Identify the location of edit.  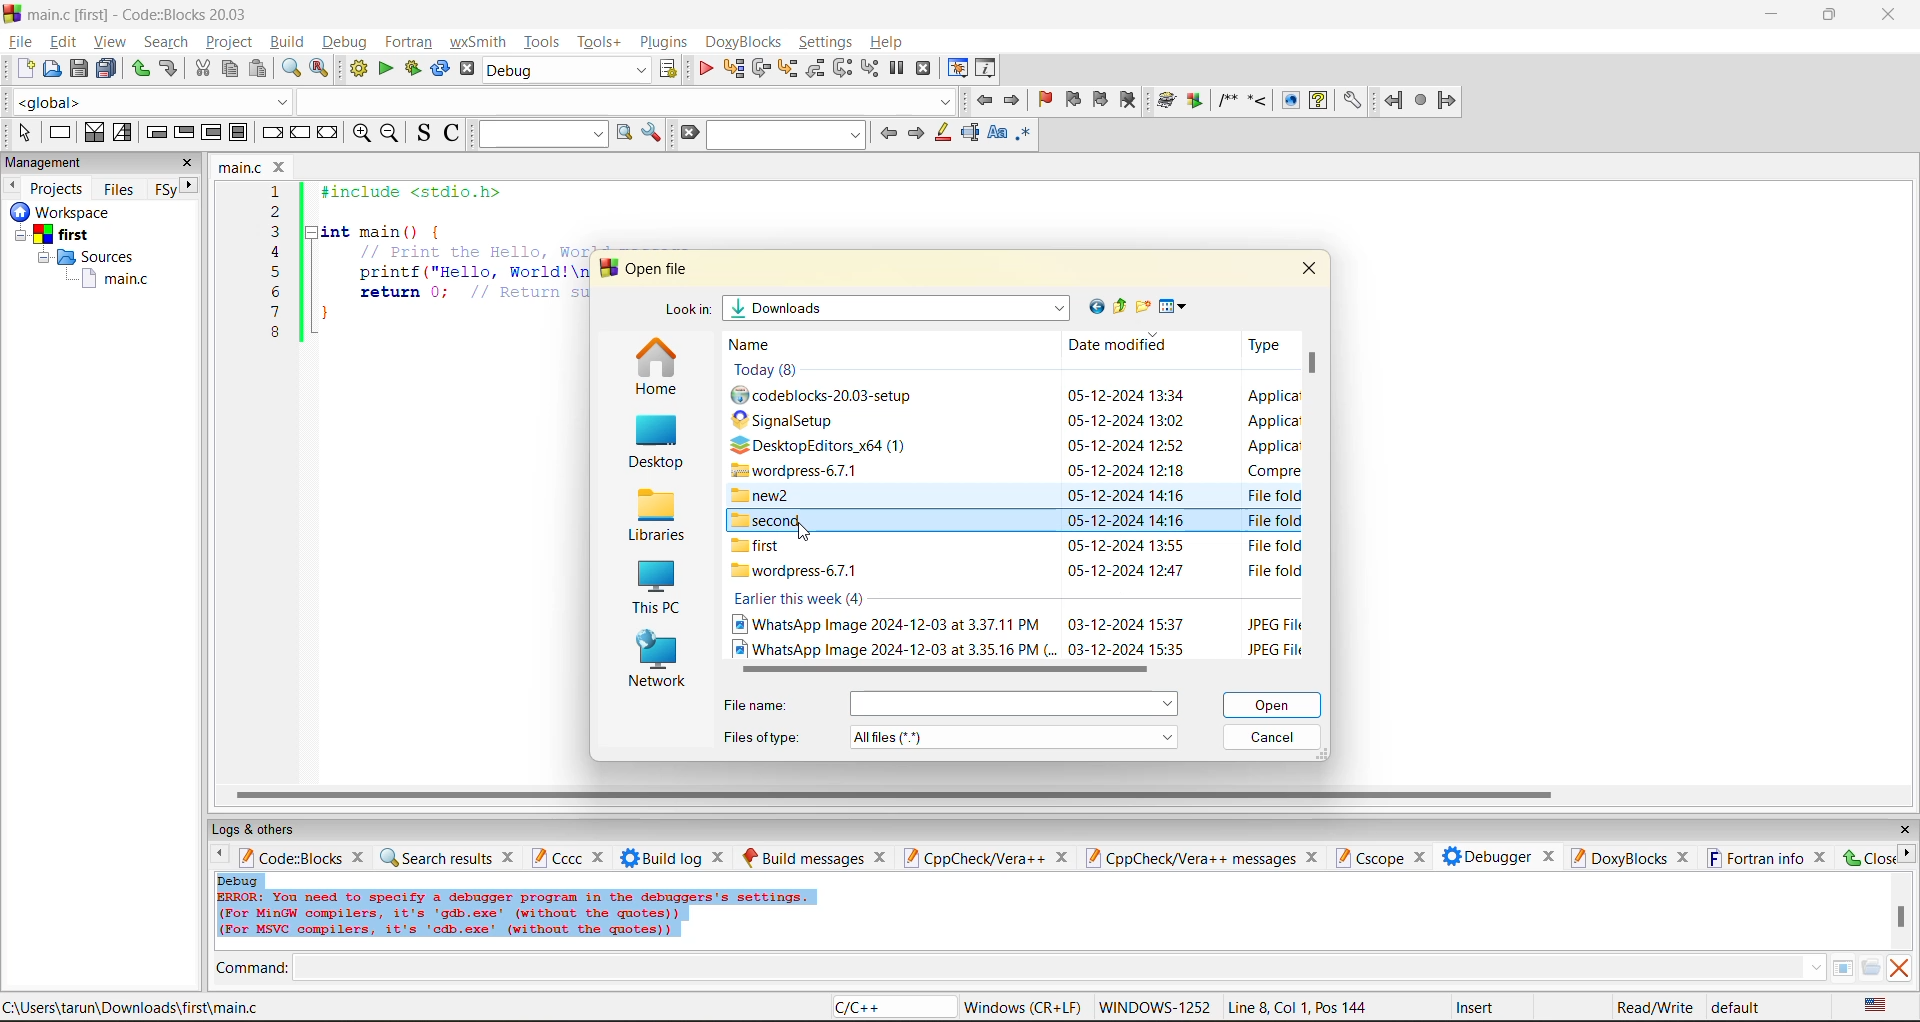
(66, 42).